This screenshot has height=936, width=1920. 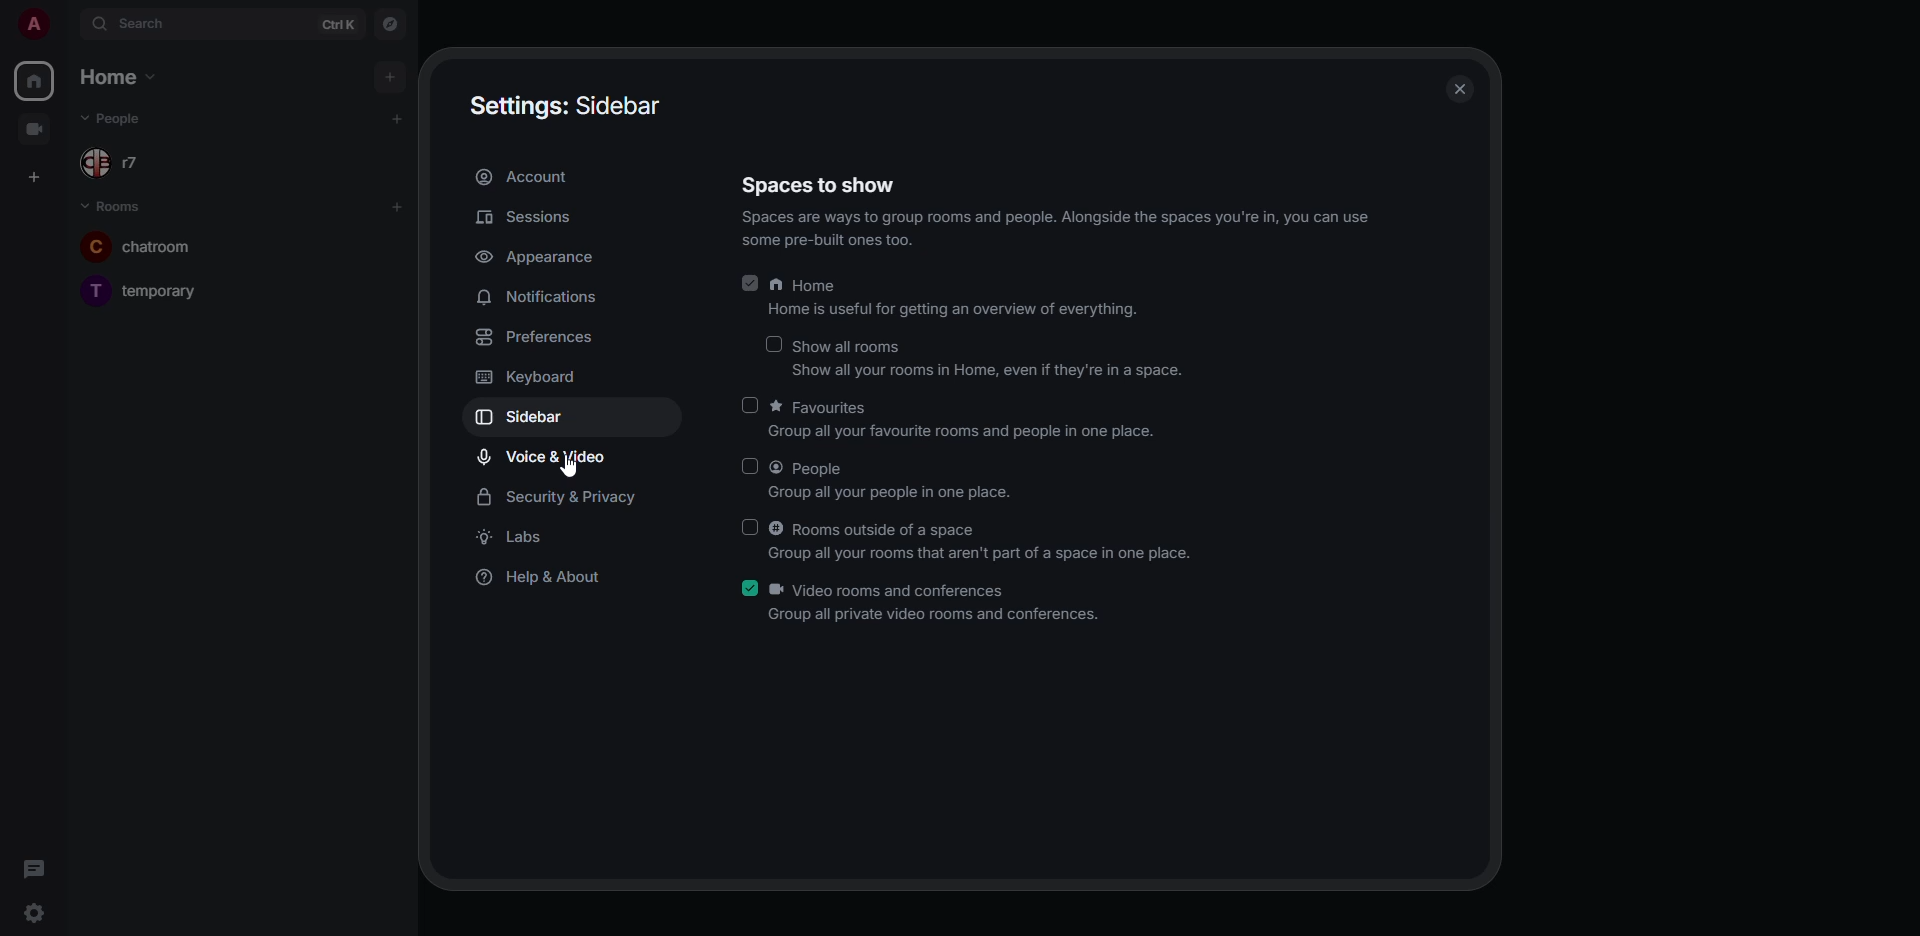 What do you see at coordinates (397, 207) in the screenshot?
I see `add` at bounding box center [397, 207].